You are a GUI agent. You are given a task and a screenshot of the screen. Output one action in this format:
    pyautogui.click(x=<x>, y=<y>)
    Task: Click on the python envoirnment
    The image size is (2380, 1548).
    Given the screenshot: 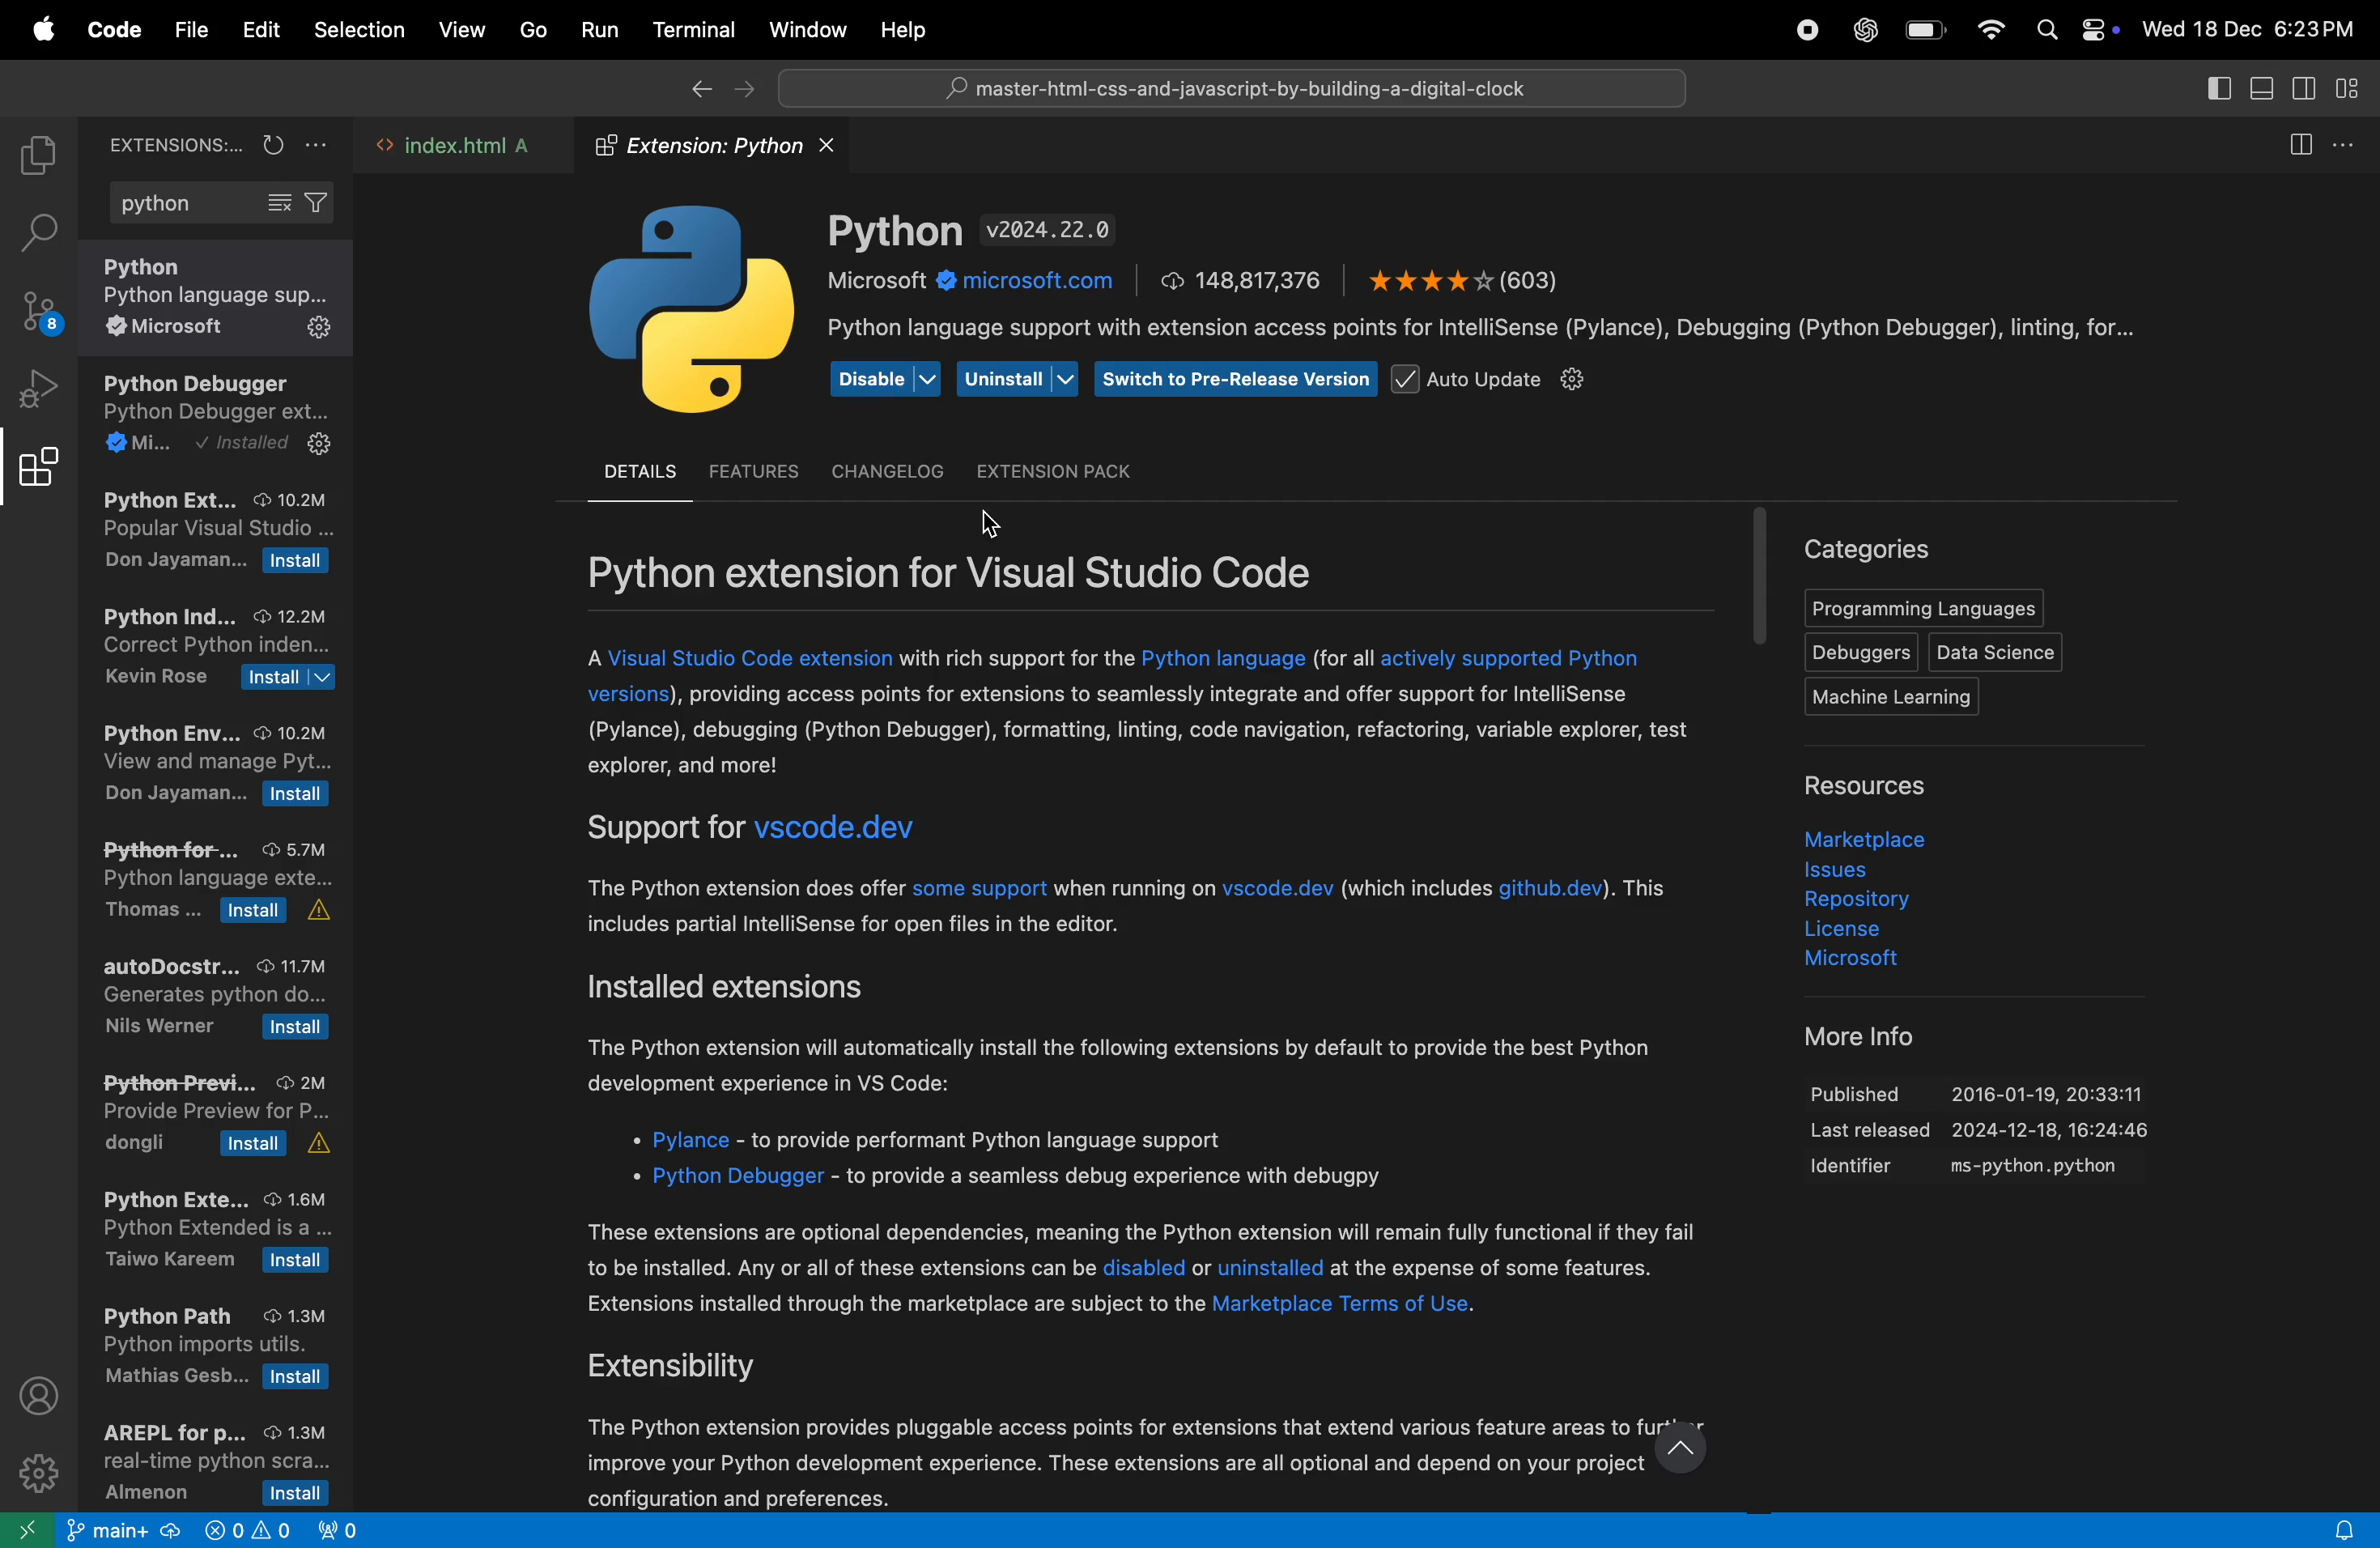 What is the action you would take?
    pyautogui.click(x=213, y=770)
    